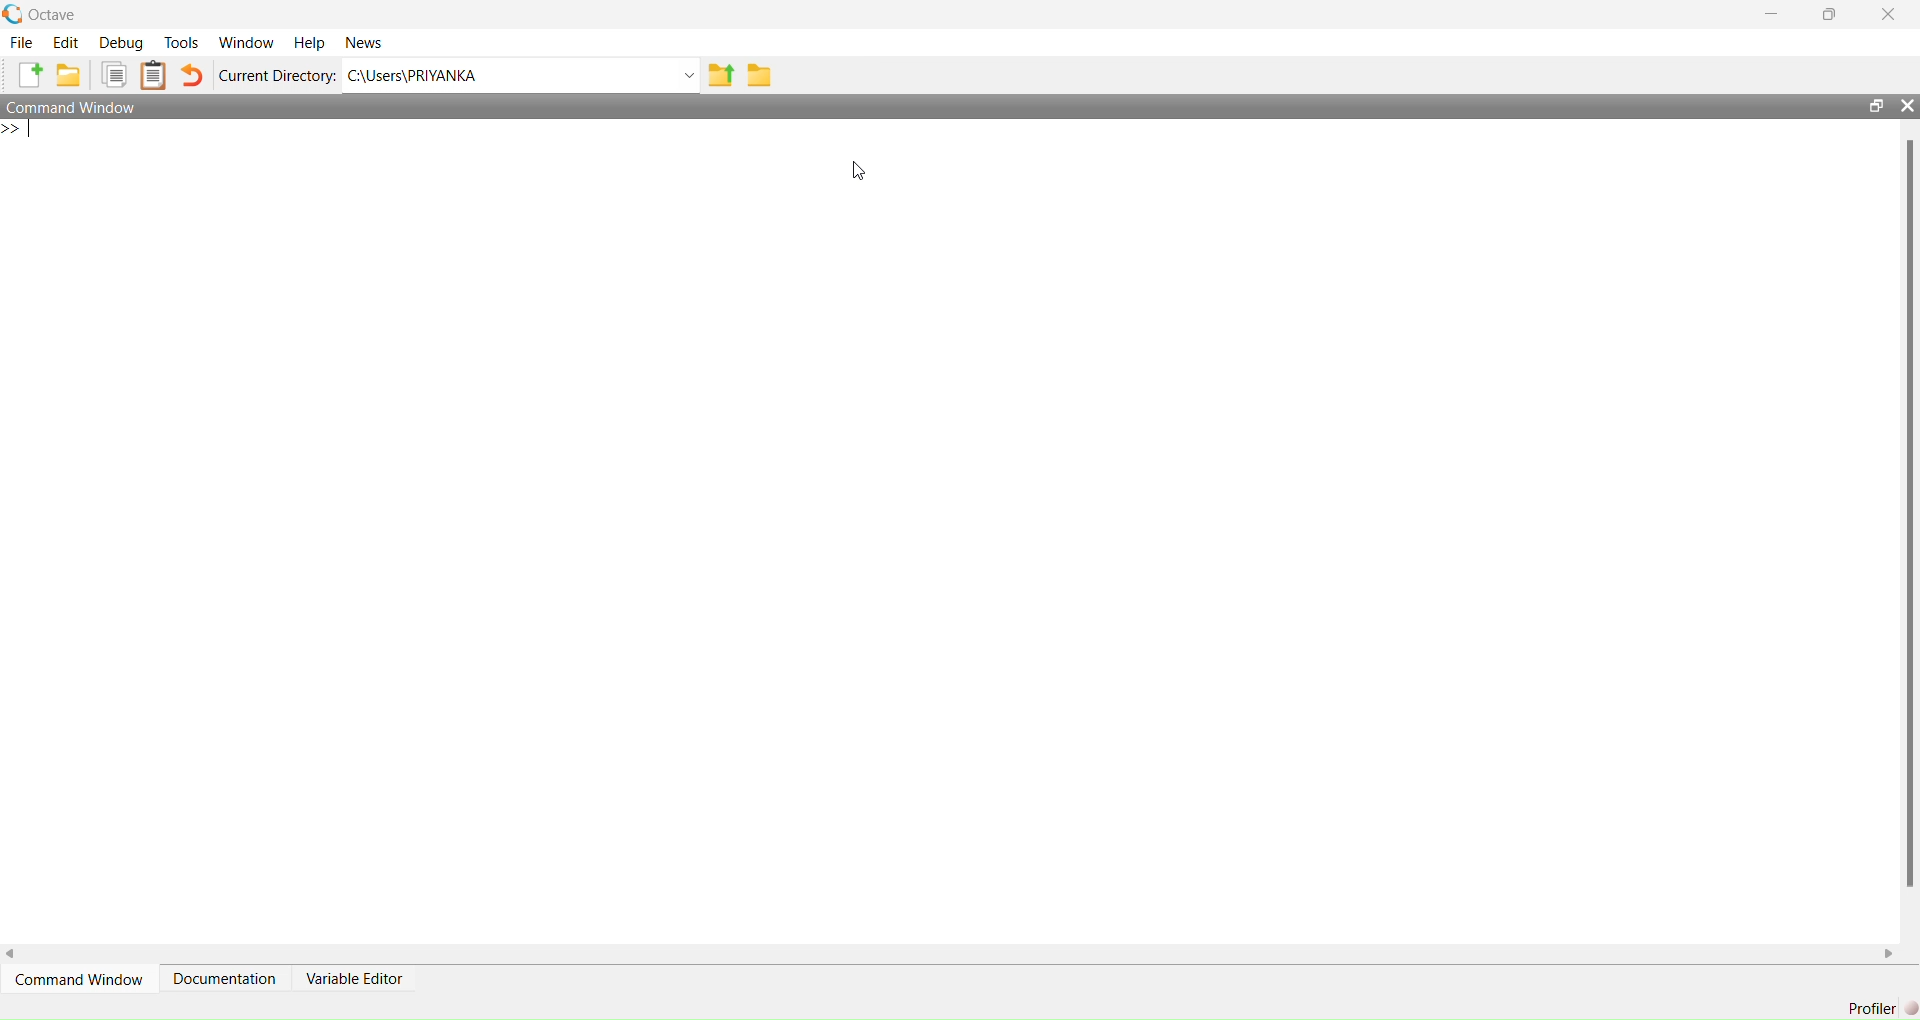 This screenshot has height=1020, width=1920. Describe the element at coordinates (1907, 105) in the screenshot. I see `close` at that location.